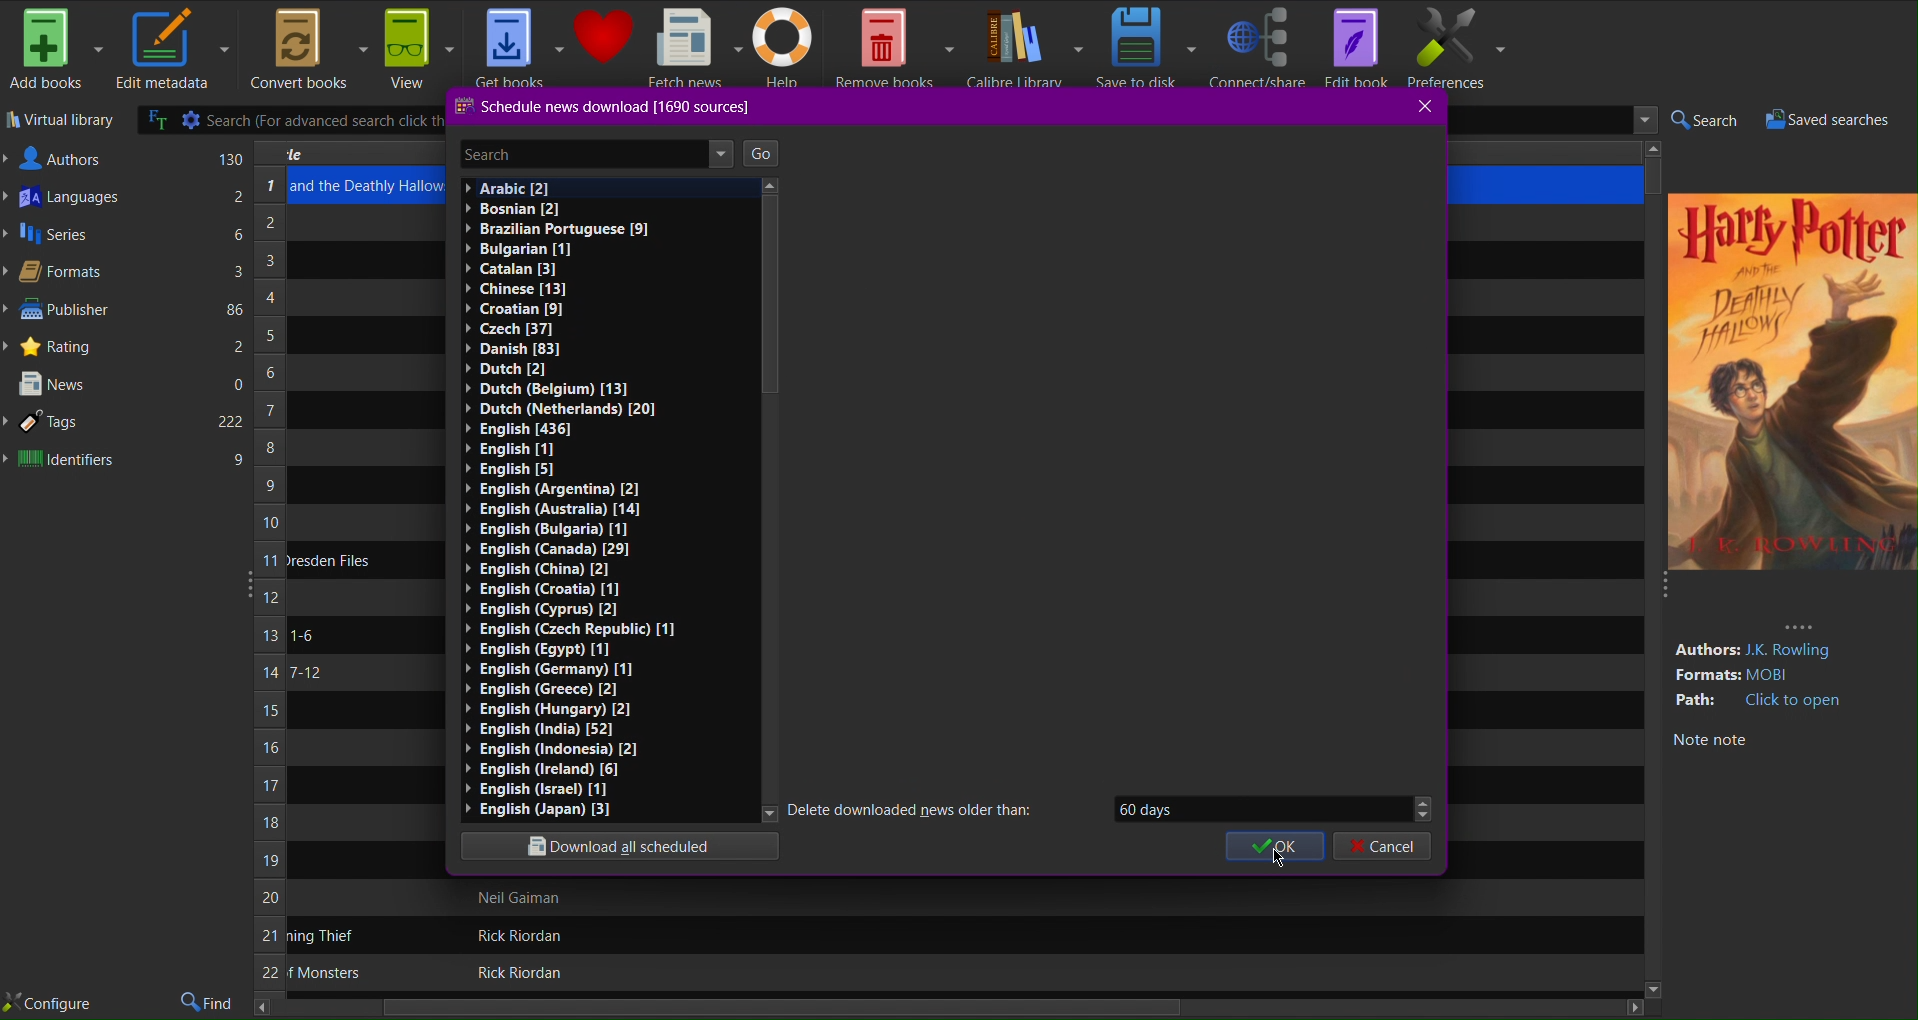  What do you see at coordinates (950, 1009) in the screenshot?
I see `Scrollbar` at bounding box center [950, 1009].